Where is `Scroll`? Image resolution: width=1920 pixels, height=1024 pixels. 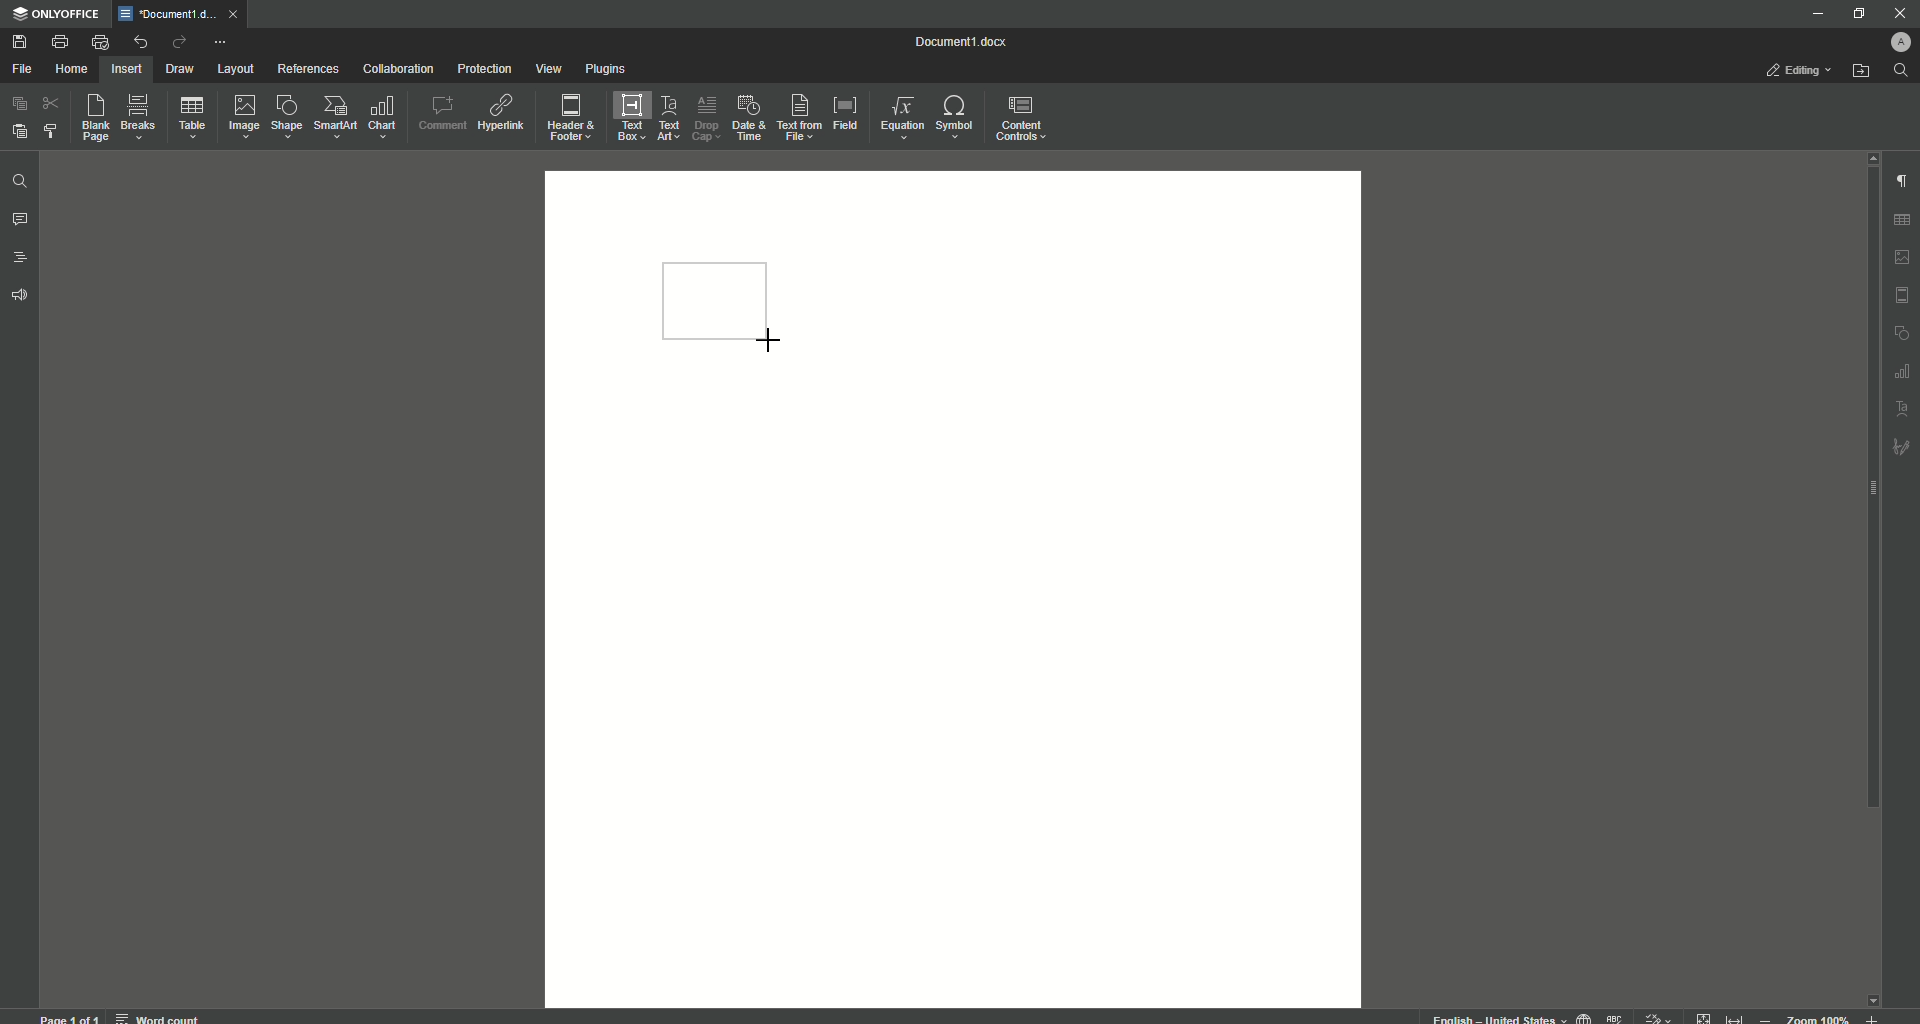 Scroll is located at coordinates (1867, 501).